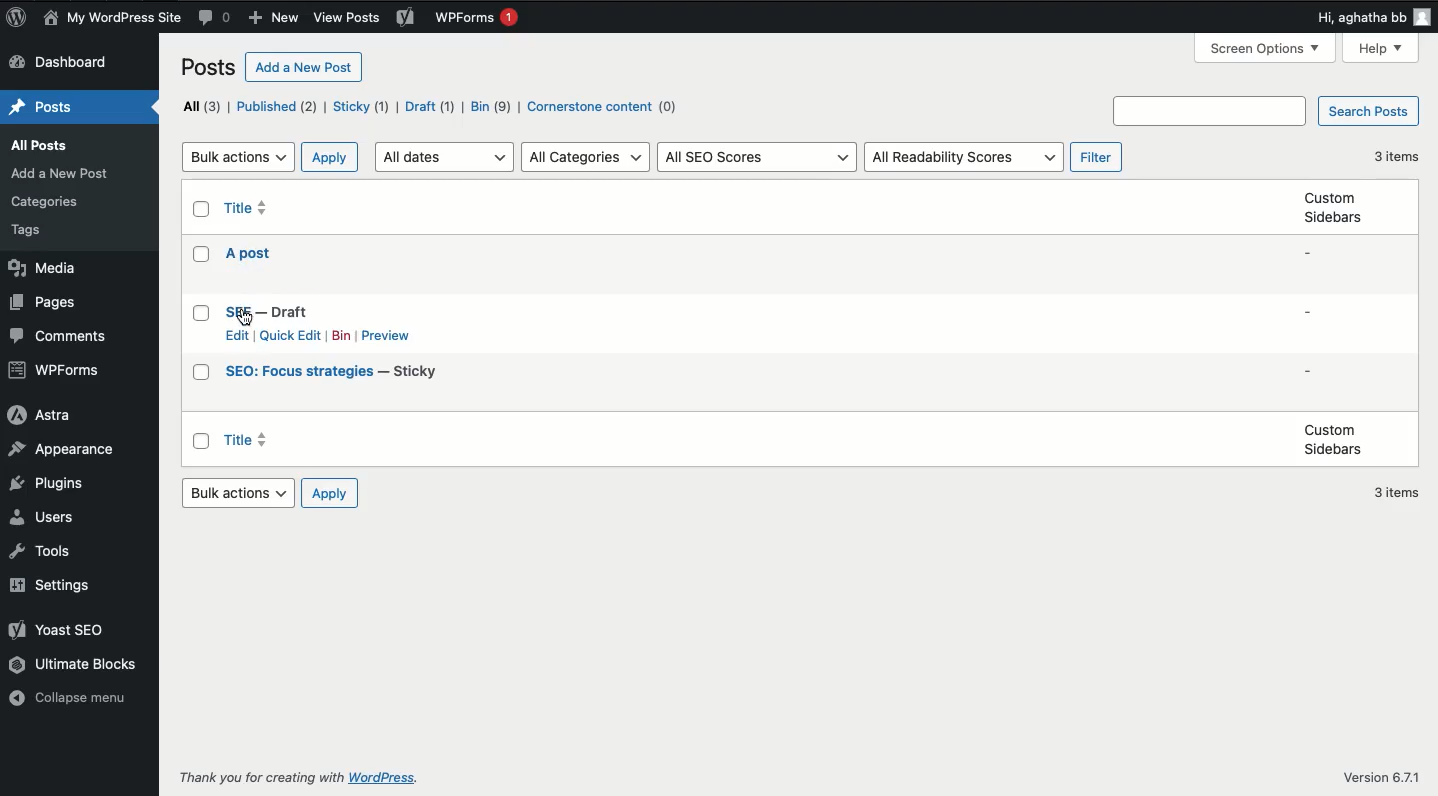  Describe the element at coordinates (1268, 48) in the screenshot. I see `Screen options` at that location.